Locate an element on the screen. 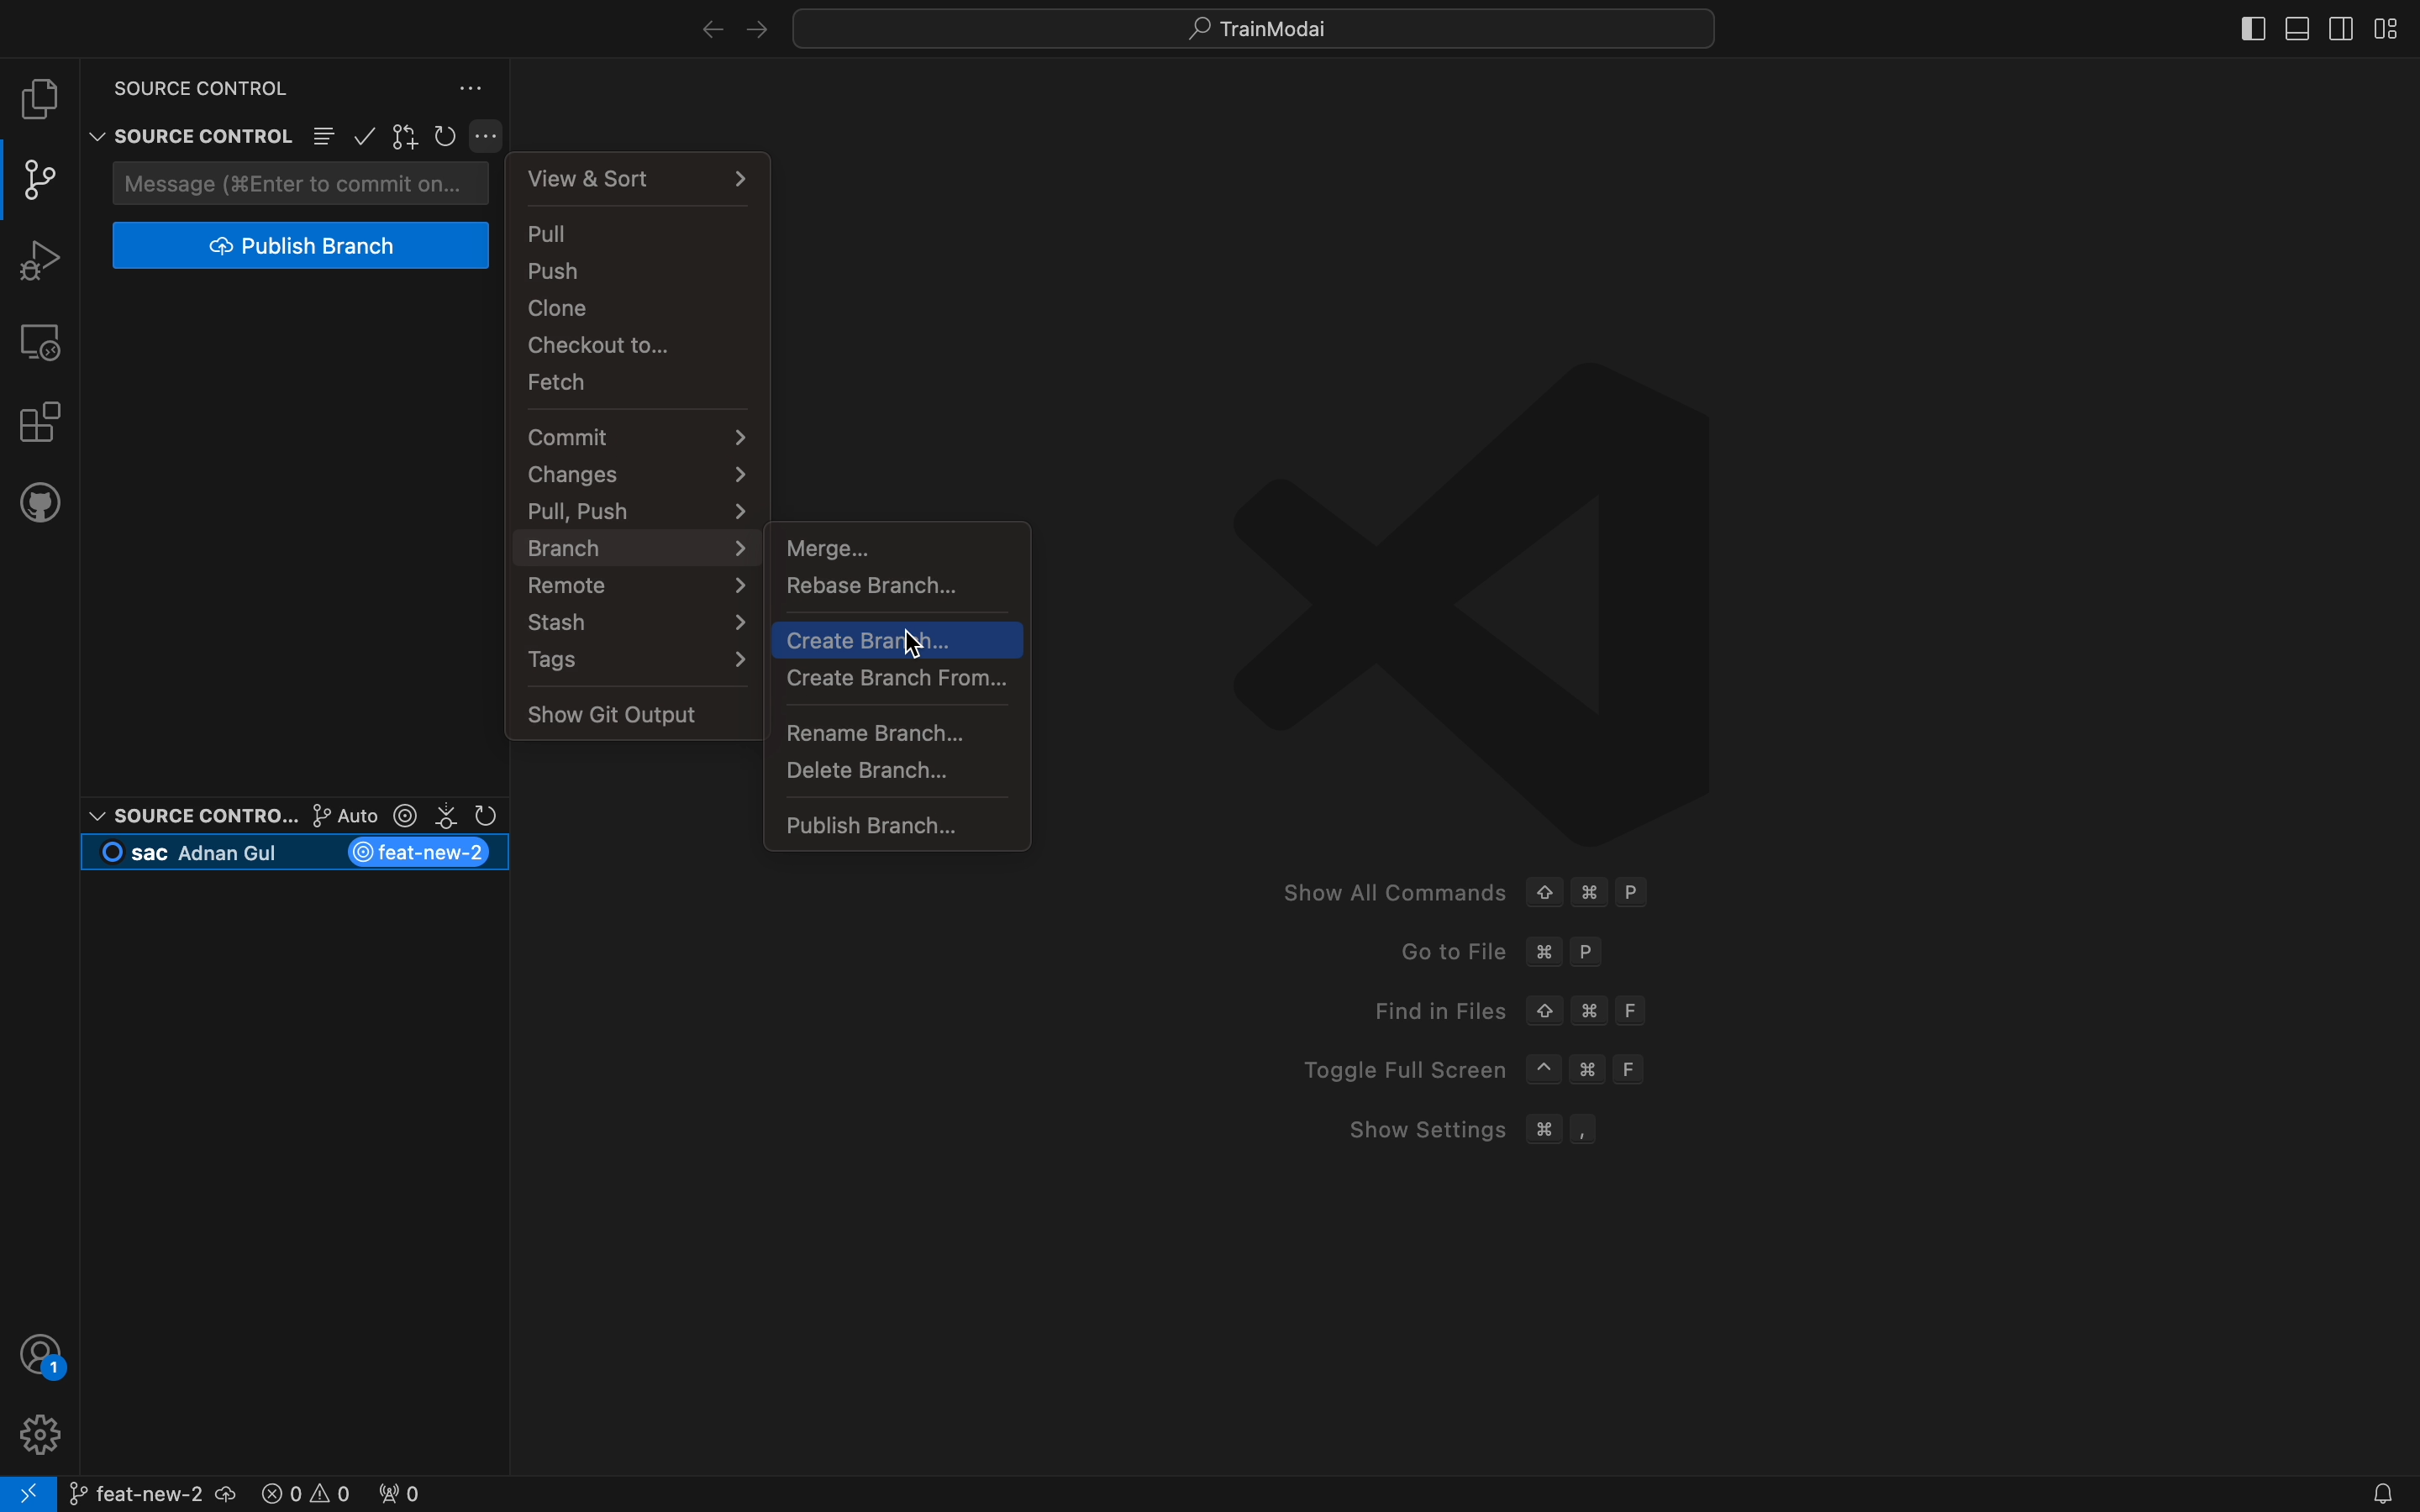  changes is located at coordinates (636, 473).